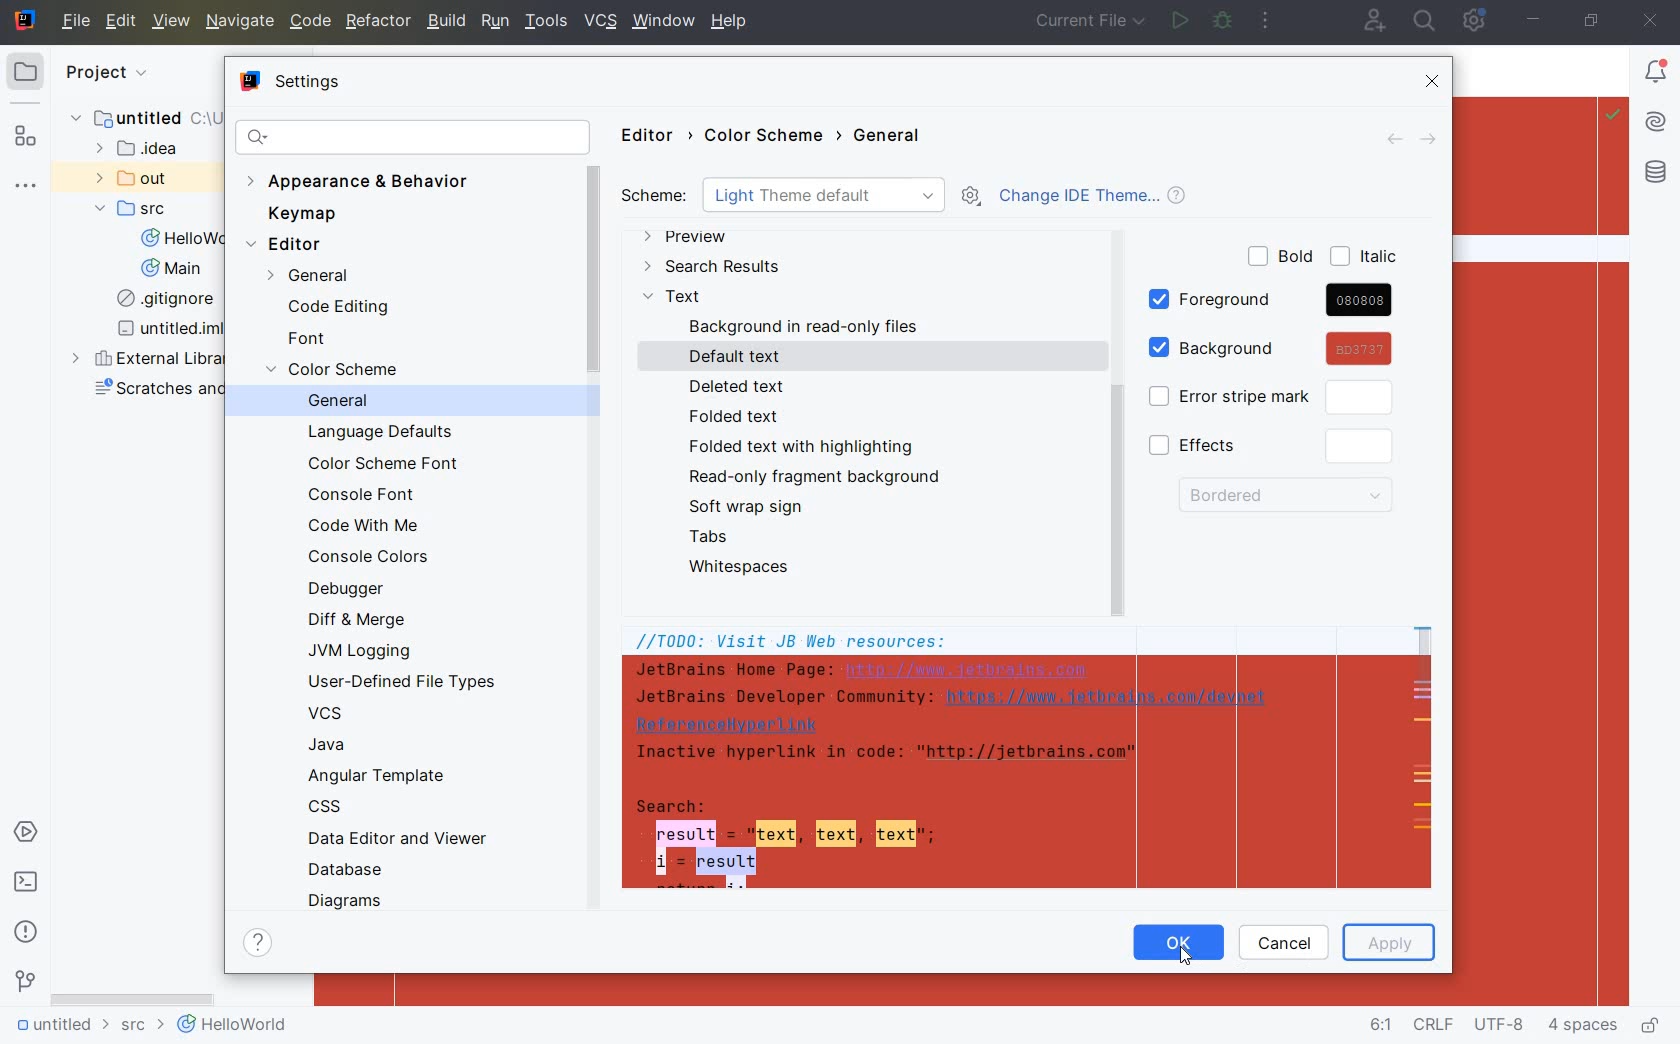 Image resolution: width=1680 pixels, height=1044 pixels. I want to click on search everywhere, so click(1424, 21).